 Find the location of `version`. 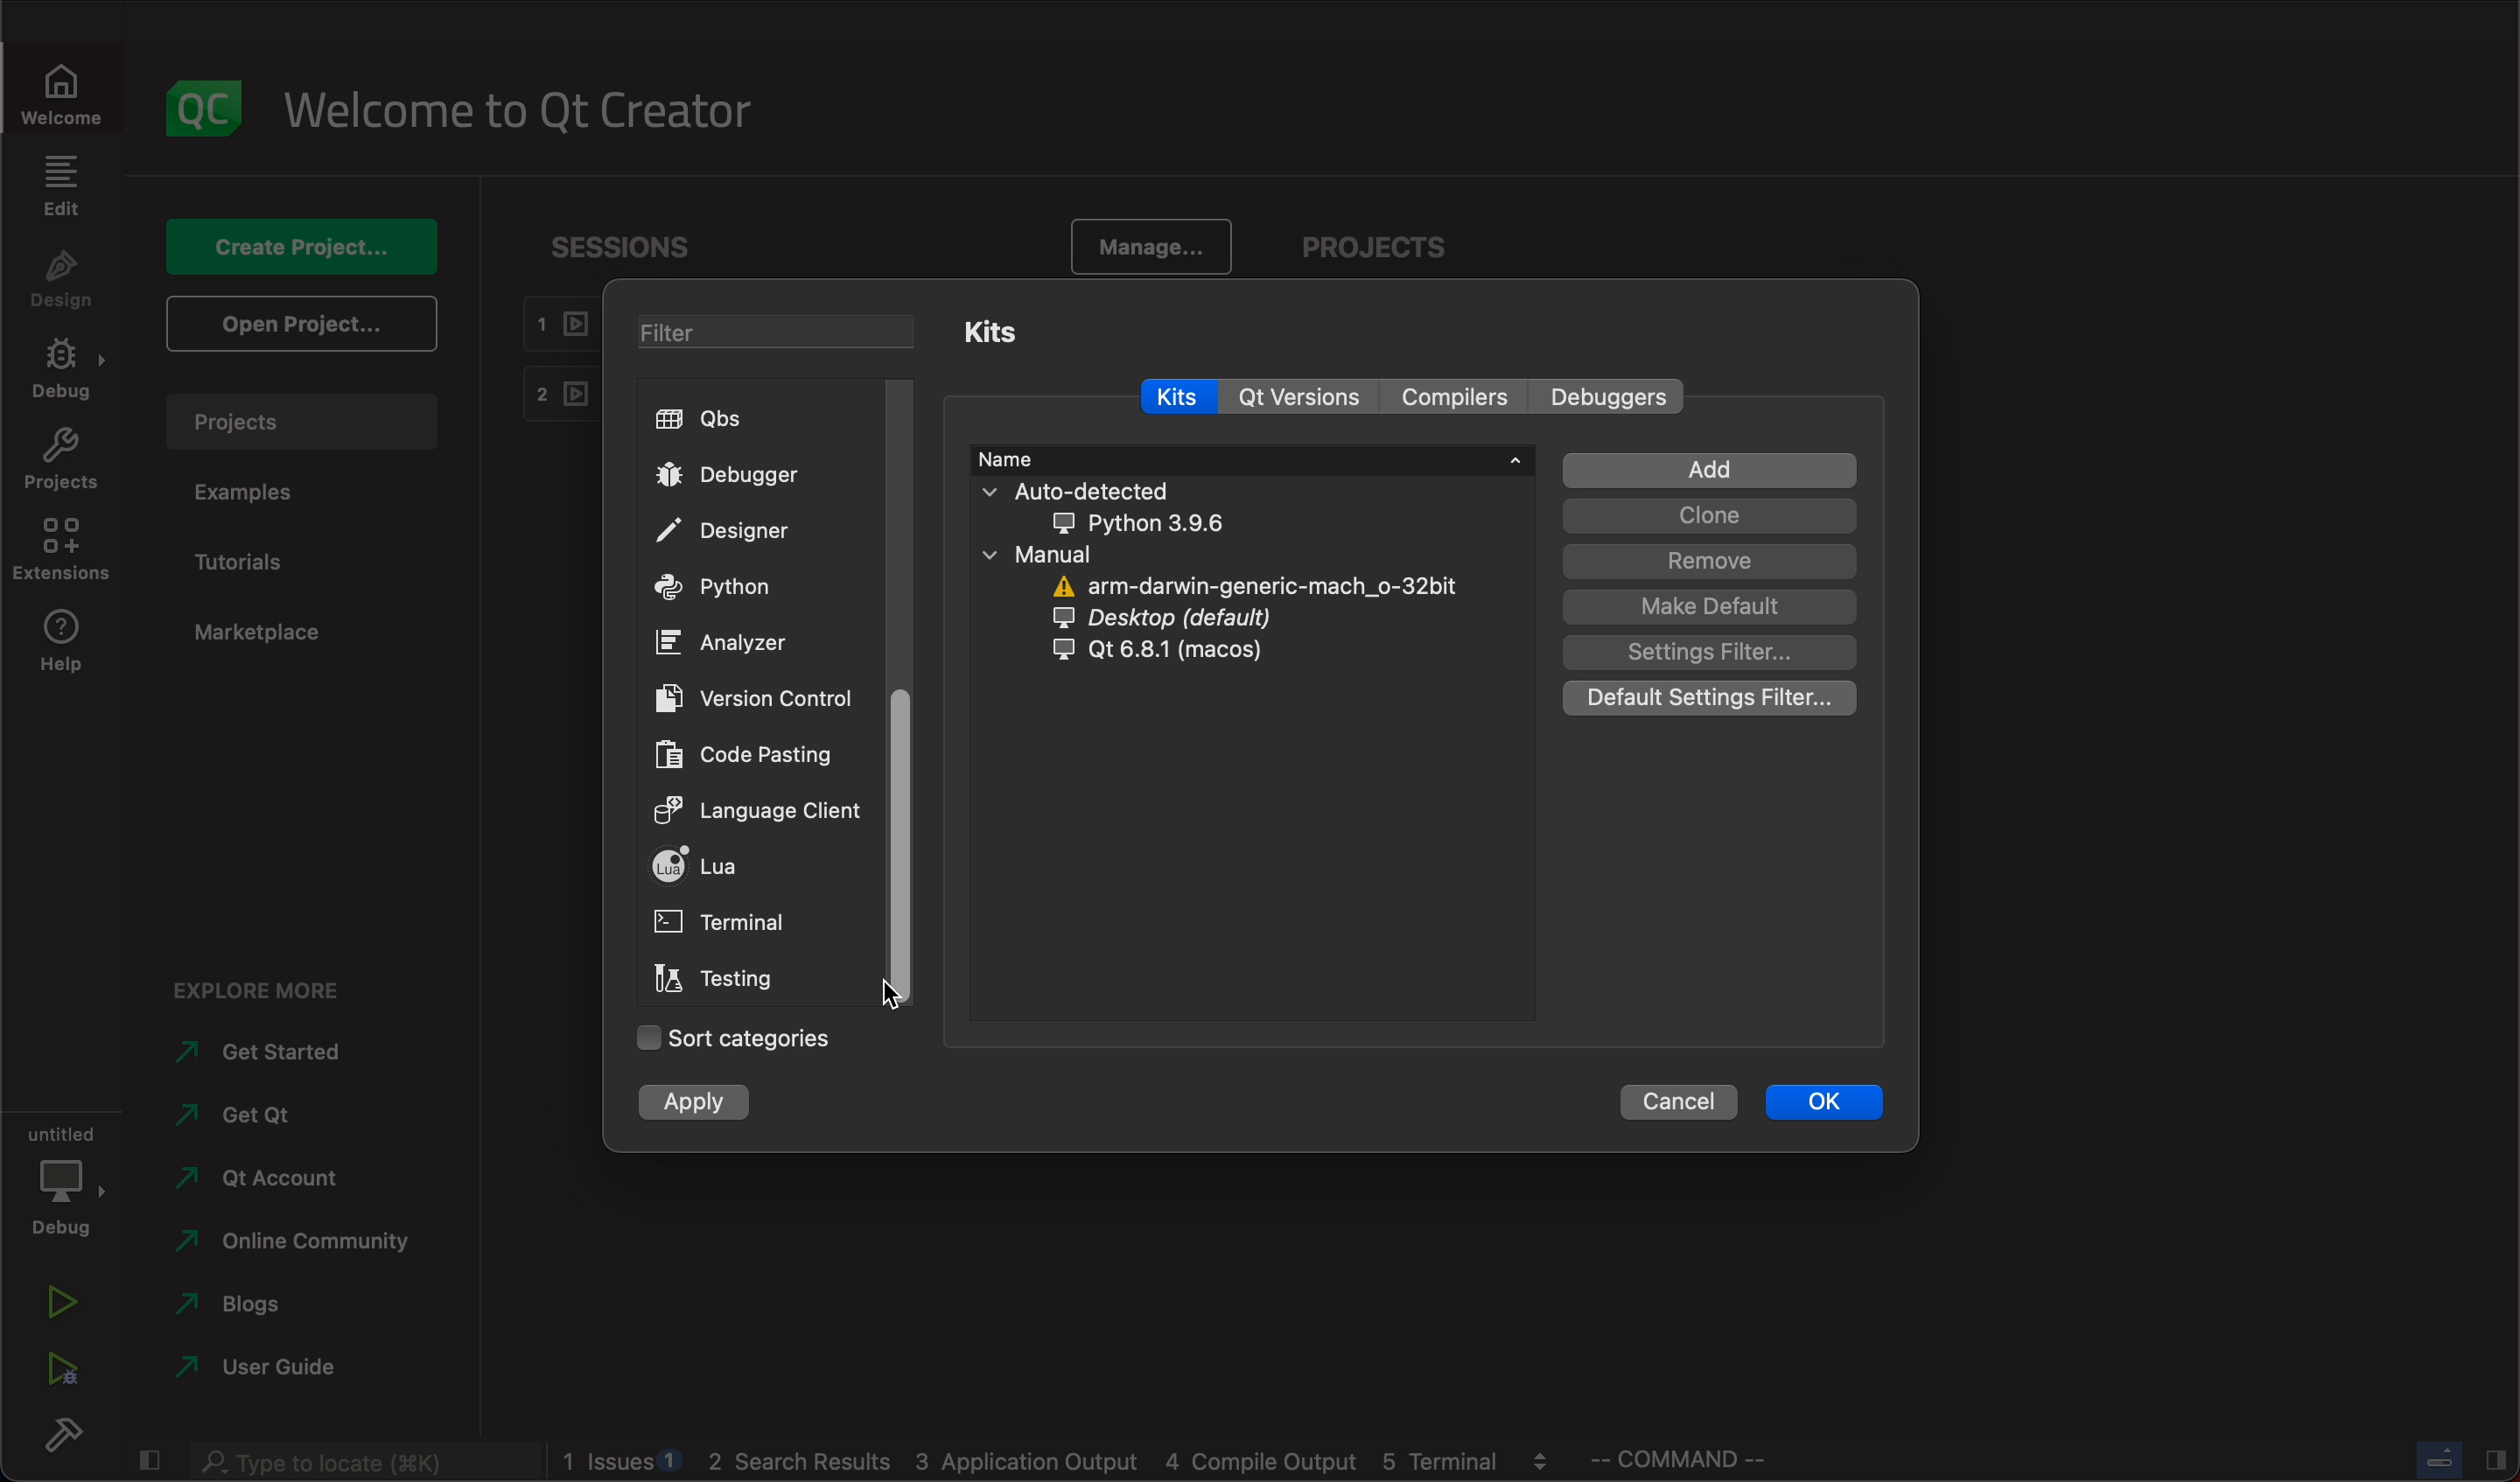

version is located at coordinates (754, 698).